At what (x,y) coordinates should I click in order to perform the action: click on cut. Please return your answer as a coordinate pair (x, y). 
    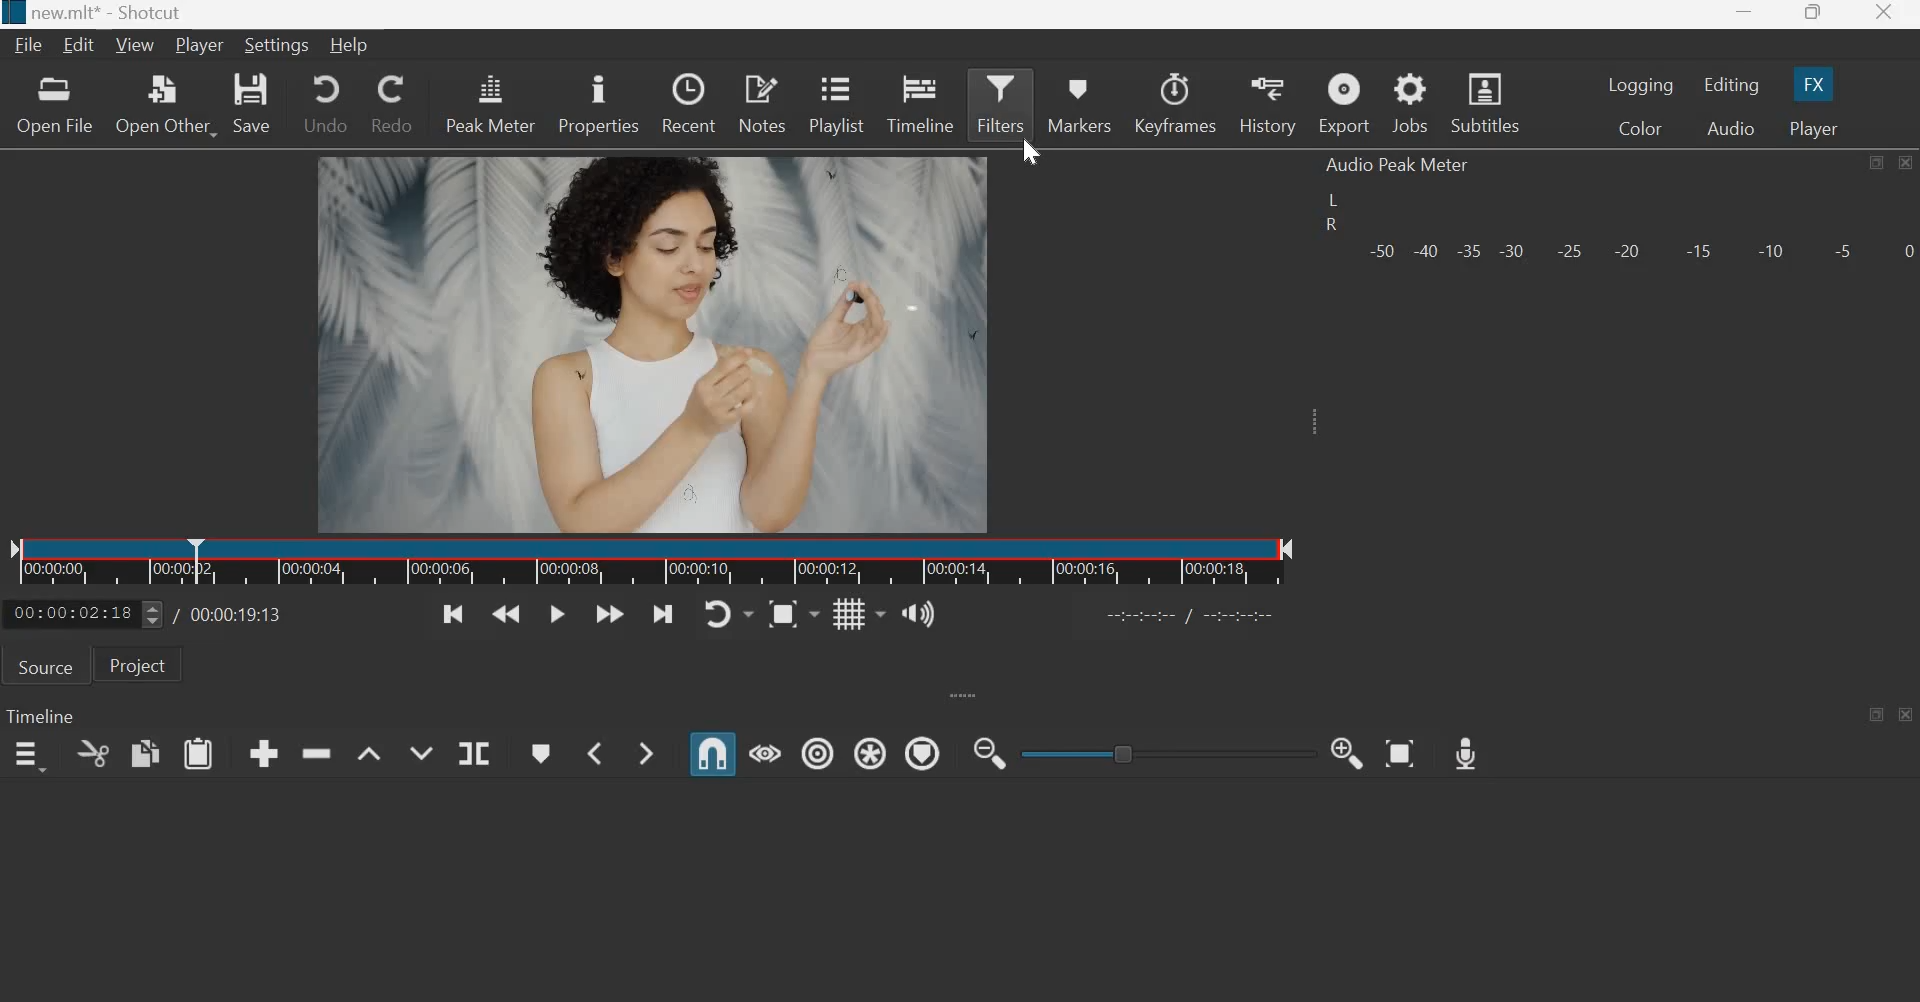
    Looking at the image, I should click on (94, 753).